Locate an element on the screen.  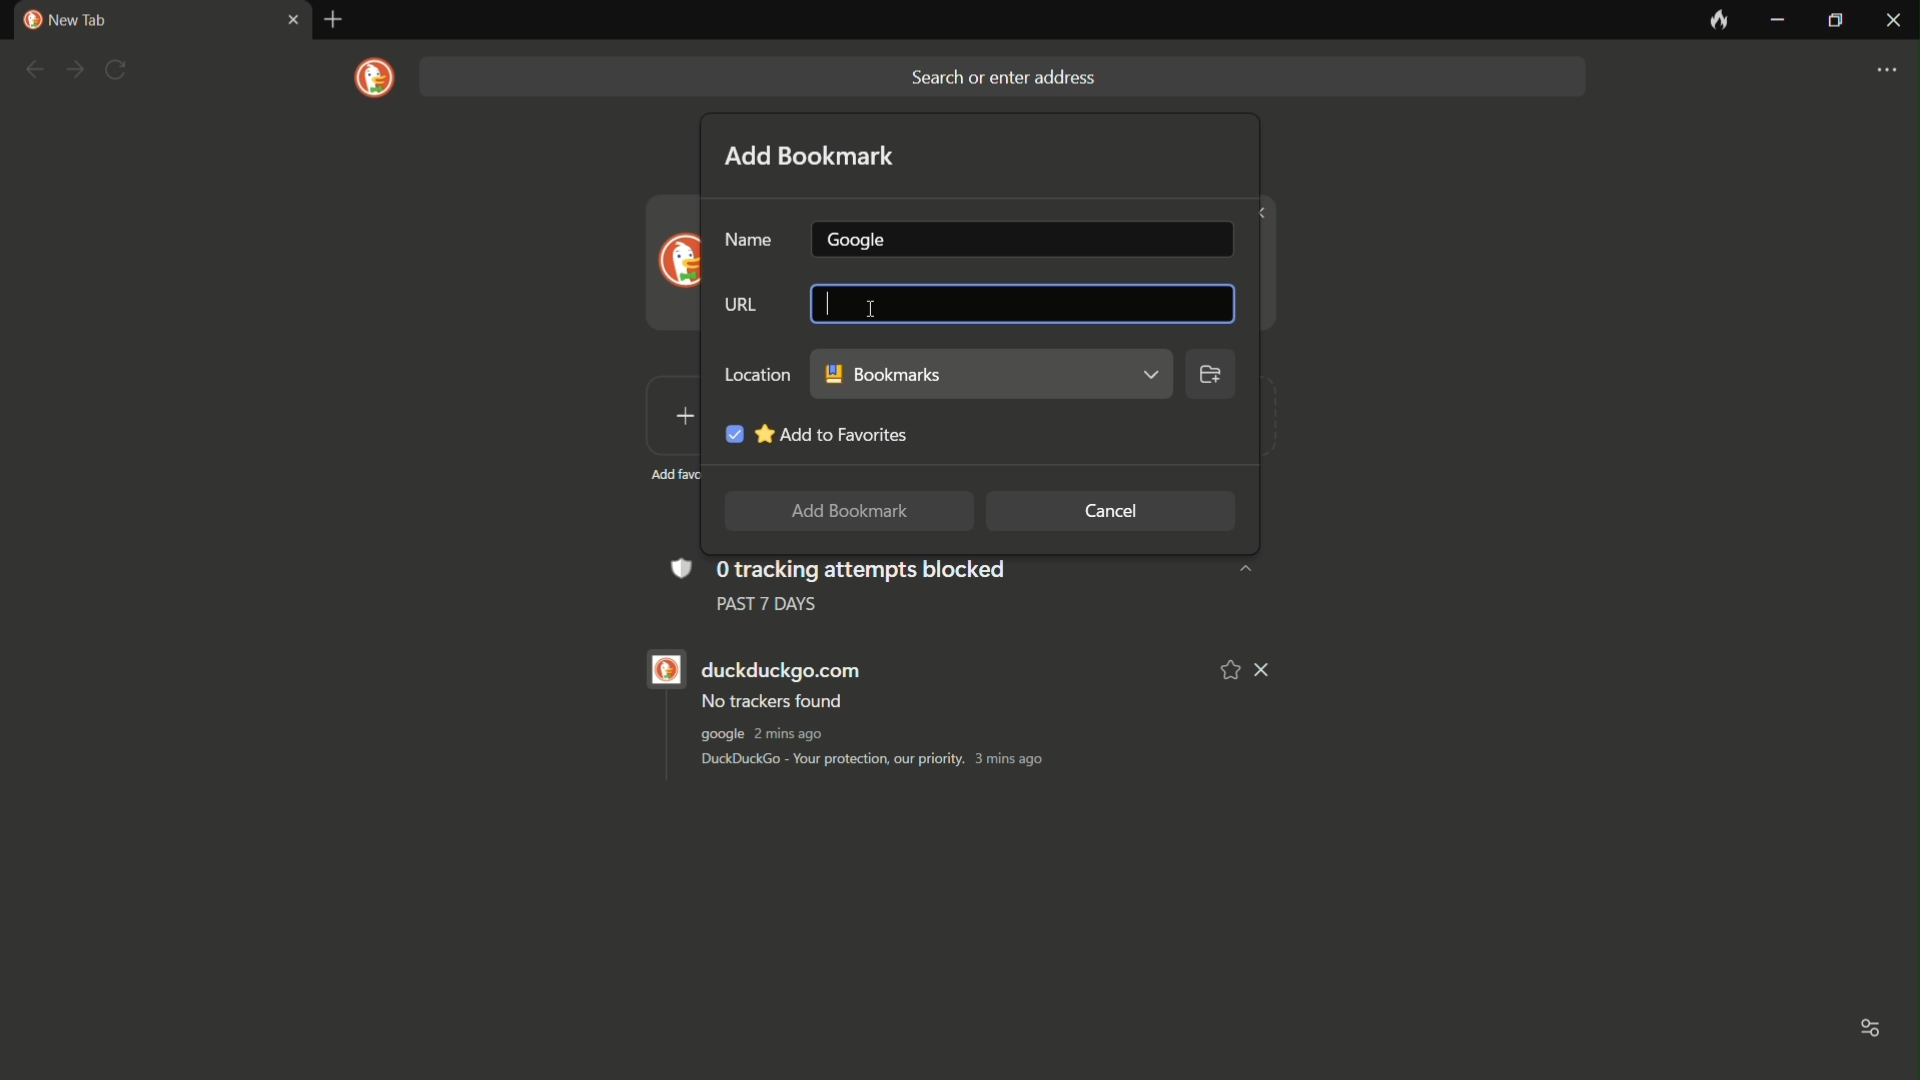
settings is located at coordinates (1886, 71).